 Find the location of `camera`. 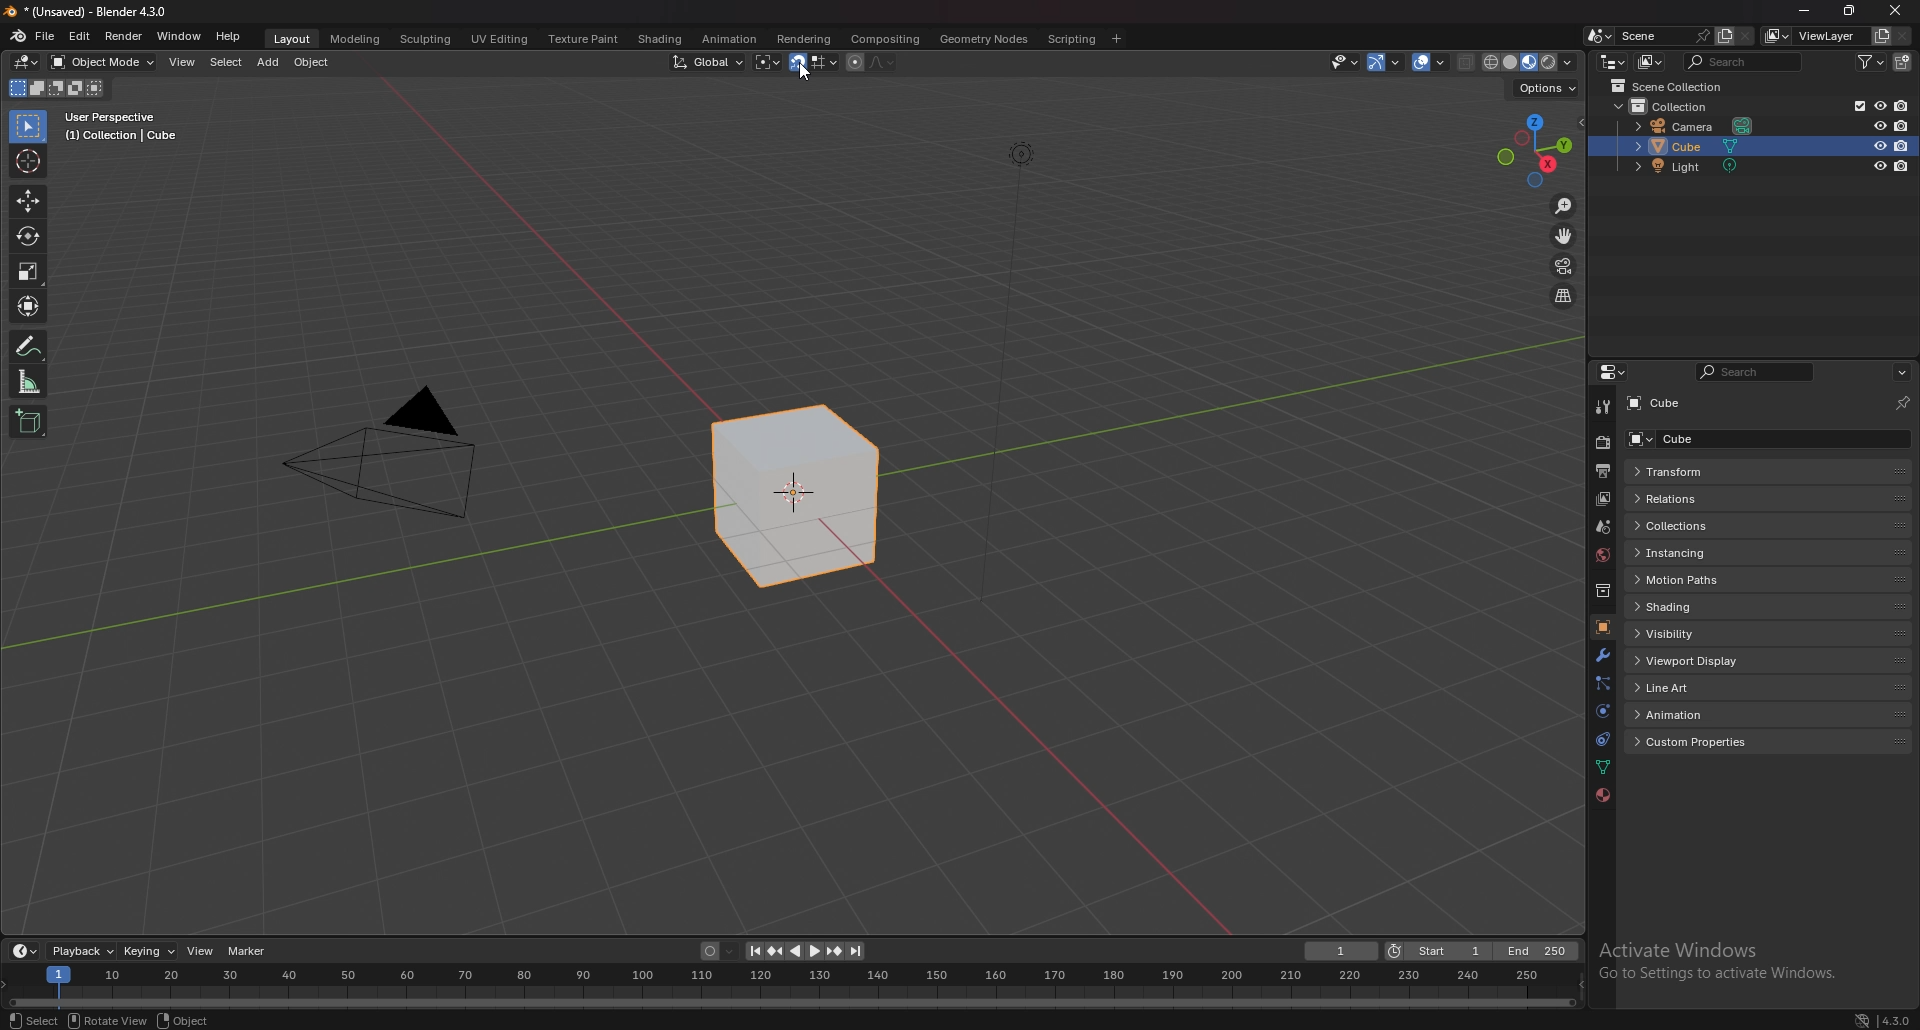

camera is located at coordinates (1697, 127).